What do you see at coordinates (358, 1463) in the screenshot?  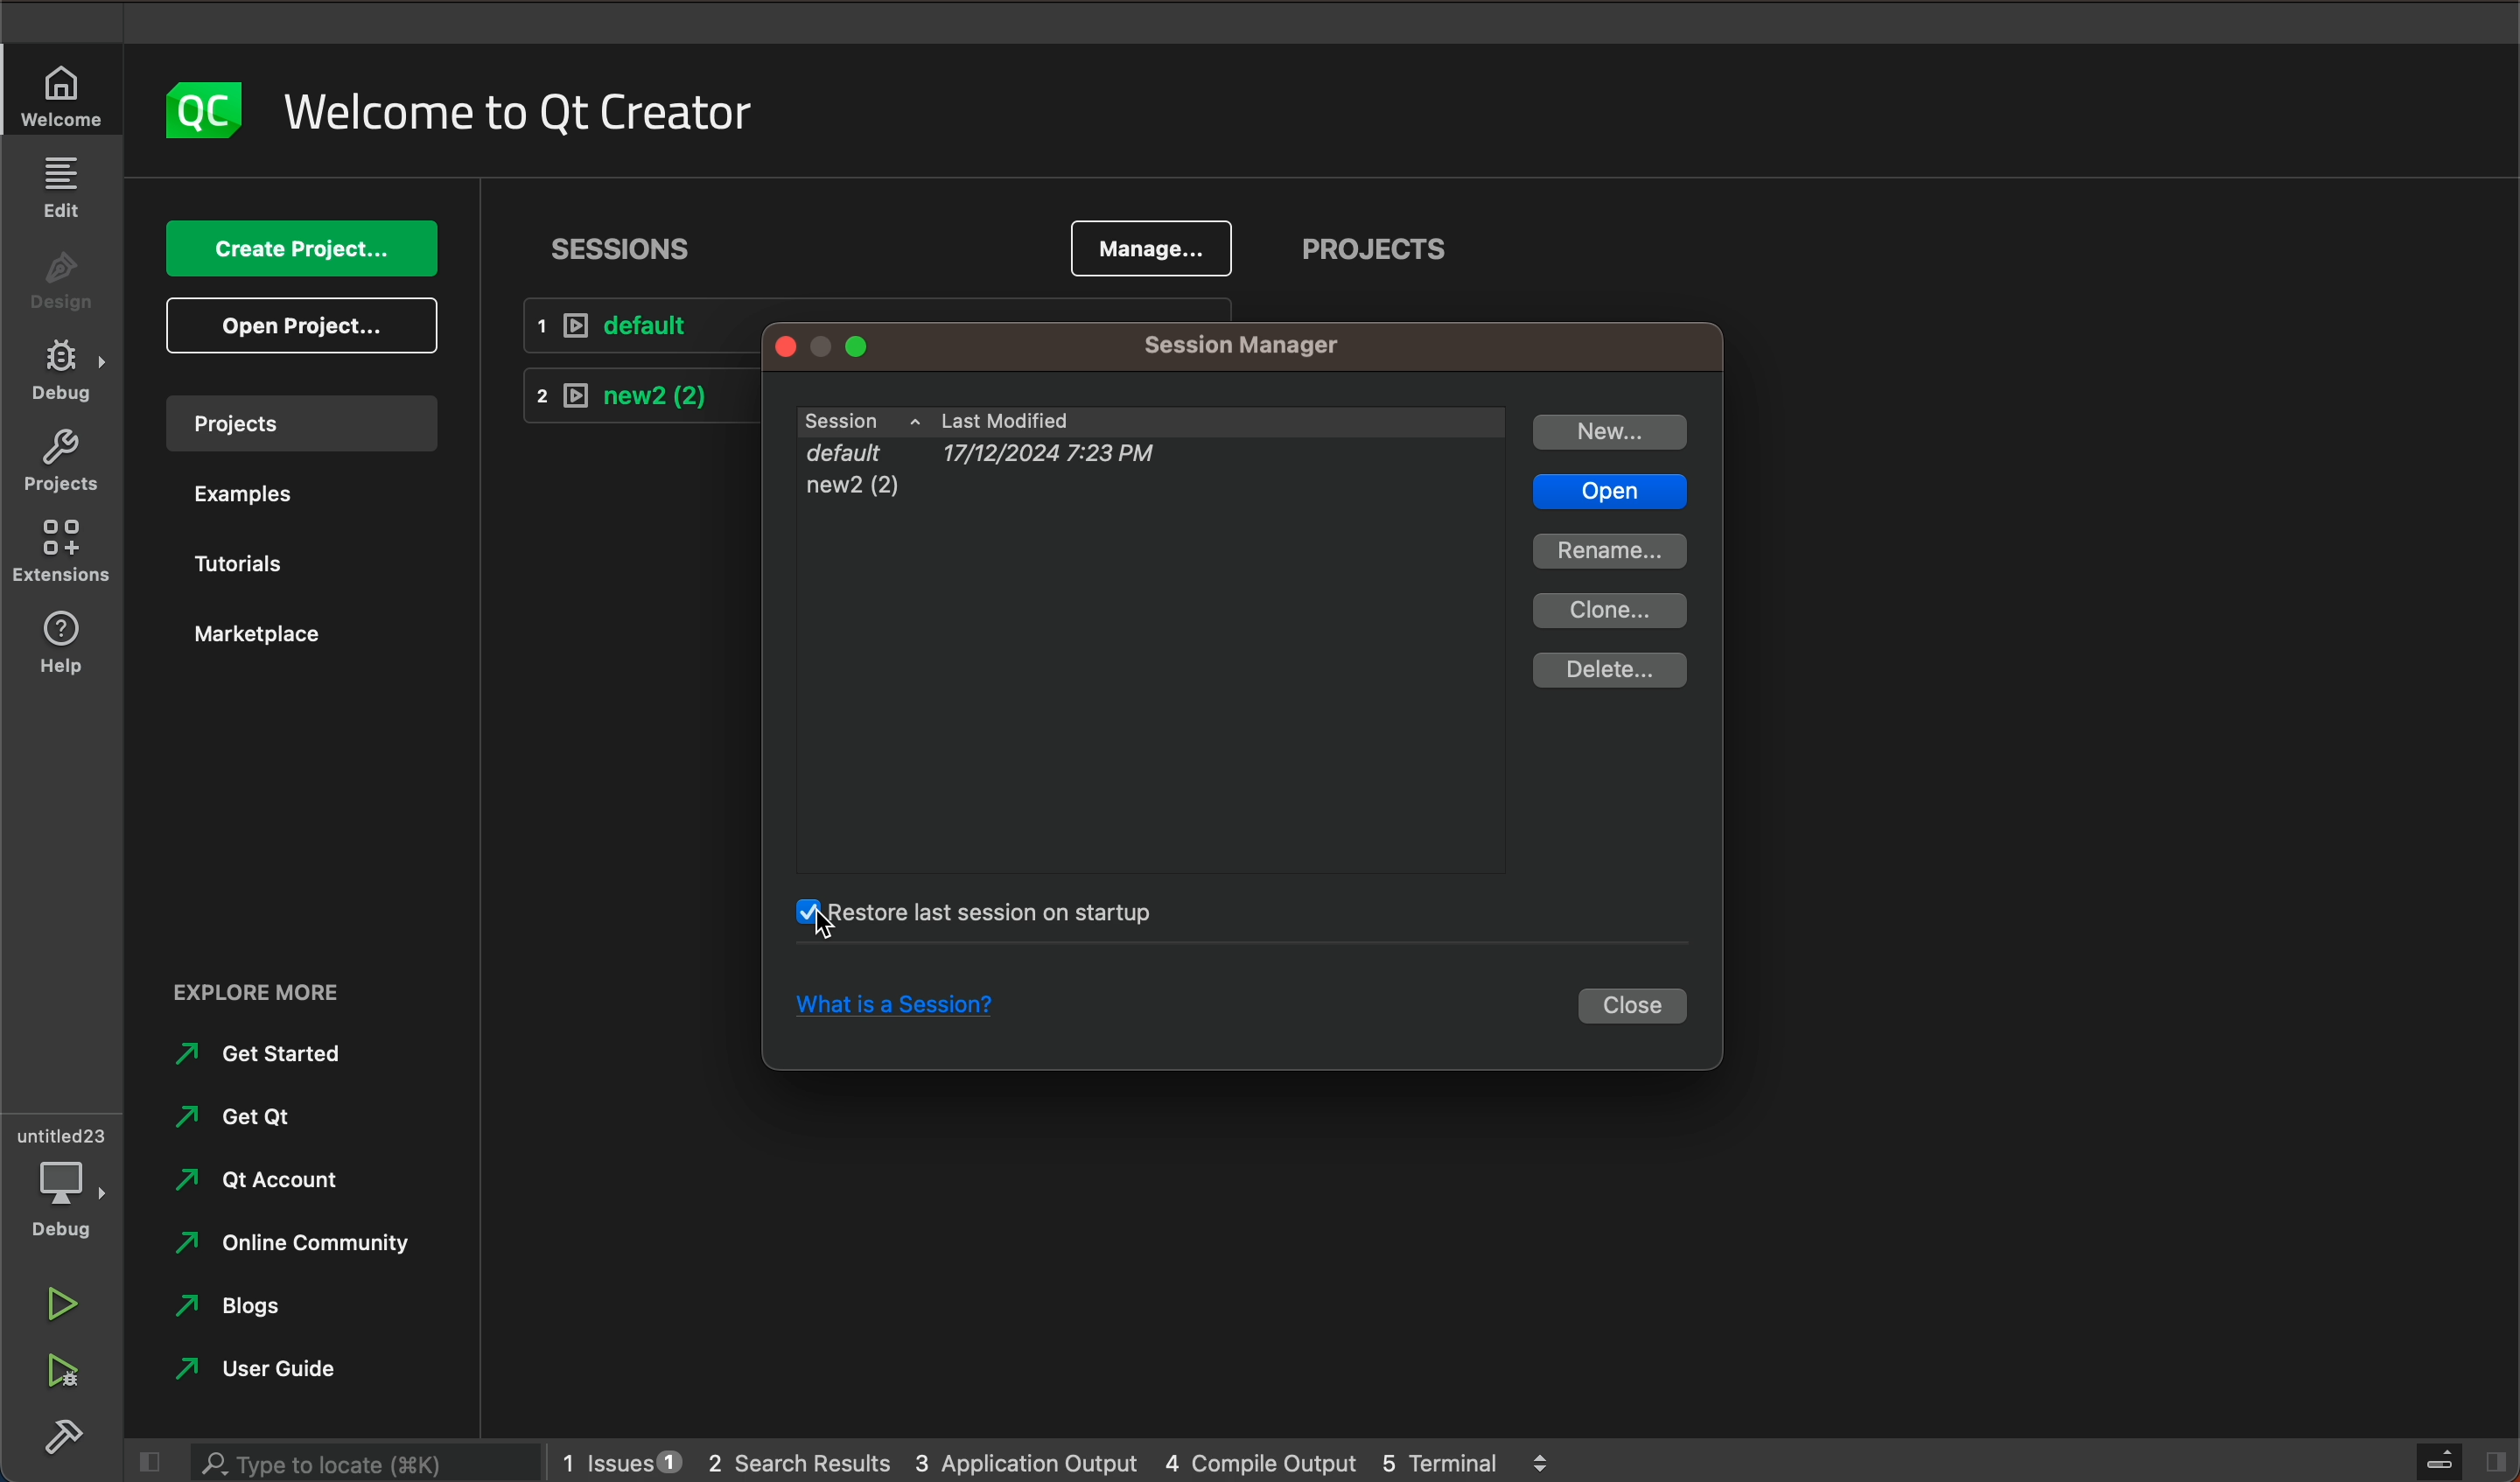 I see `search` at bounding box center [358, 1463].